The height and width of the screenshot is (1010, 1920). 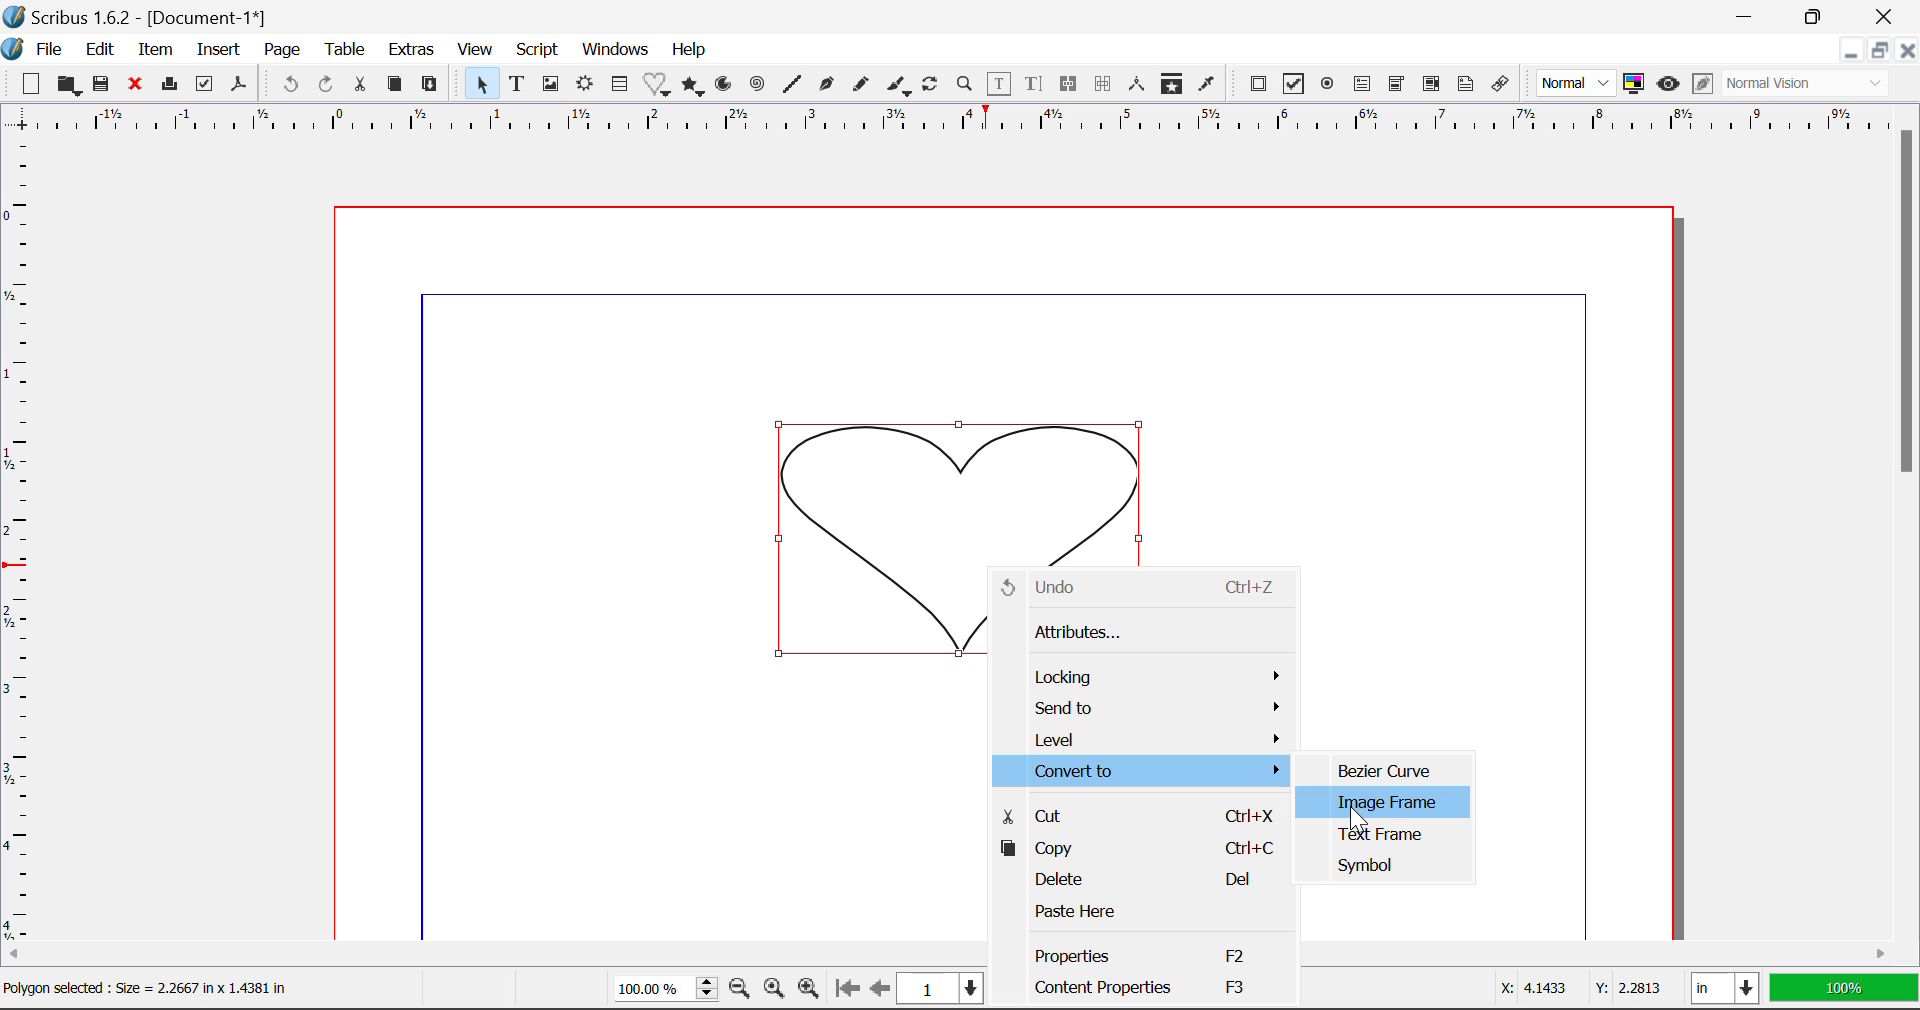 What do you see at coordinates (809, 990) in the screenshot?
I see `Zoom In` at bounding box center [809, 990].